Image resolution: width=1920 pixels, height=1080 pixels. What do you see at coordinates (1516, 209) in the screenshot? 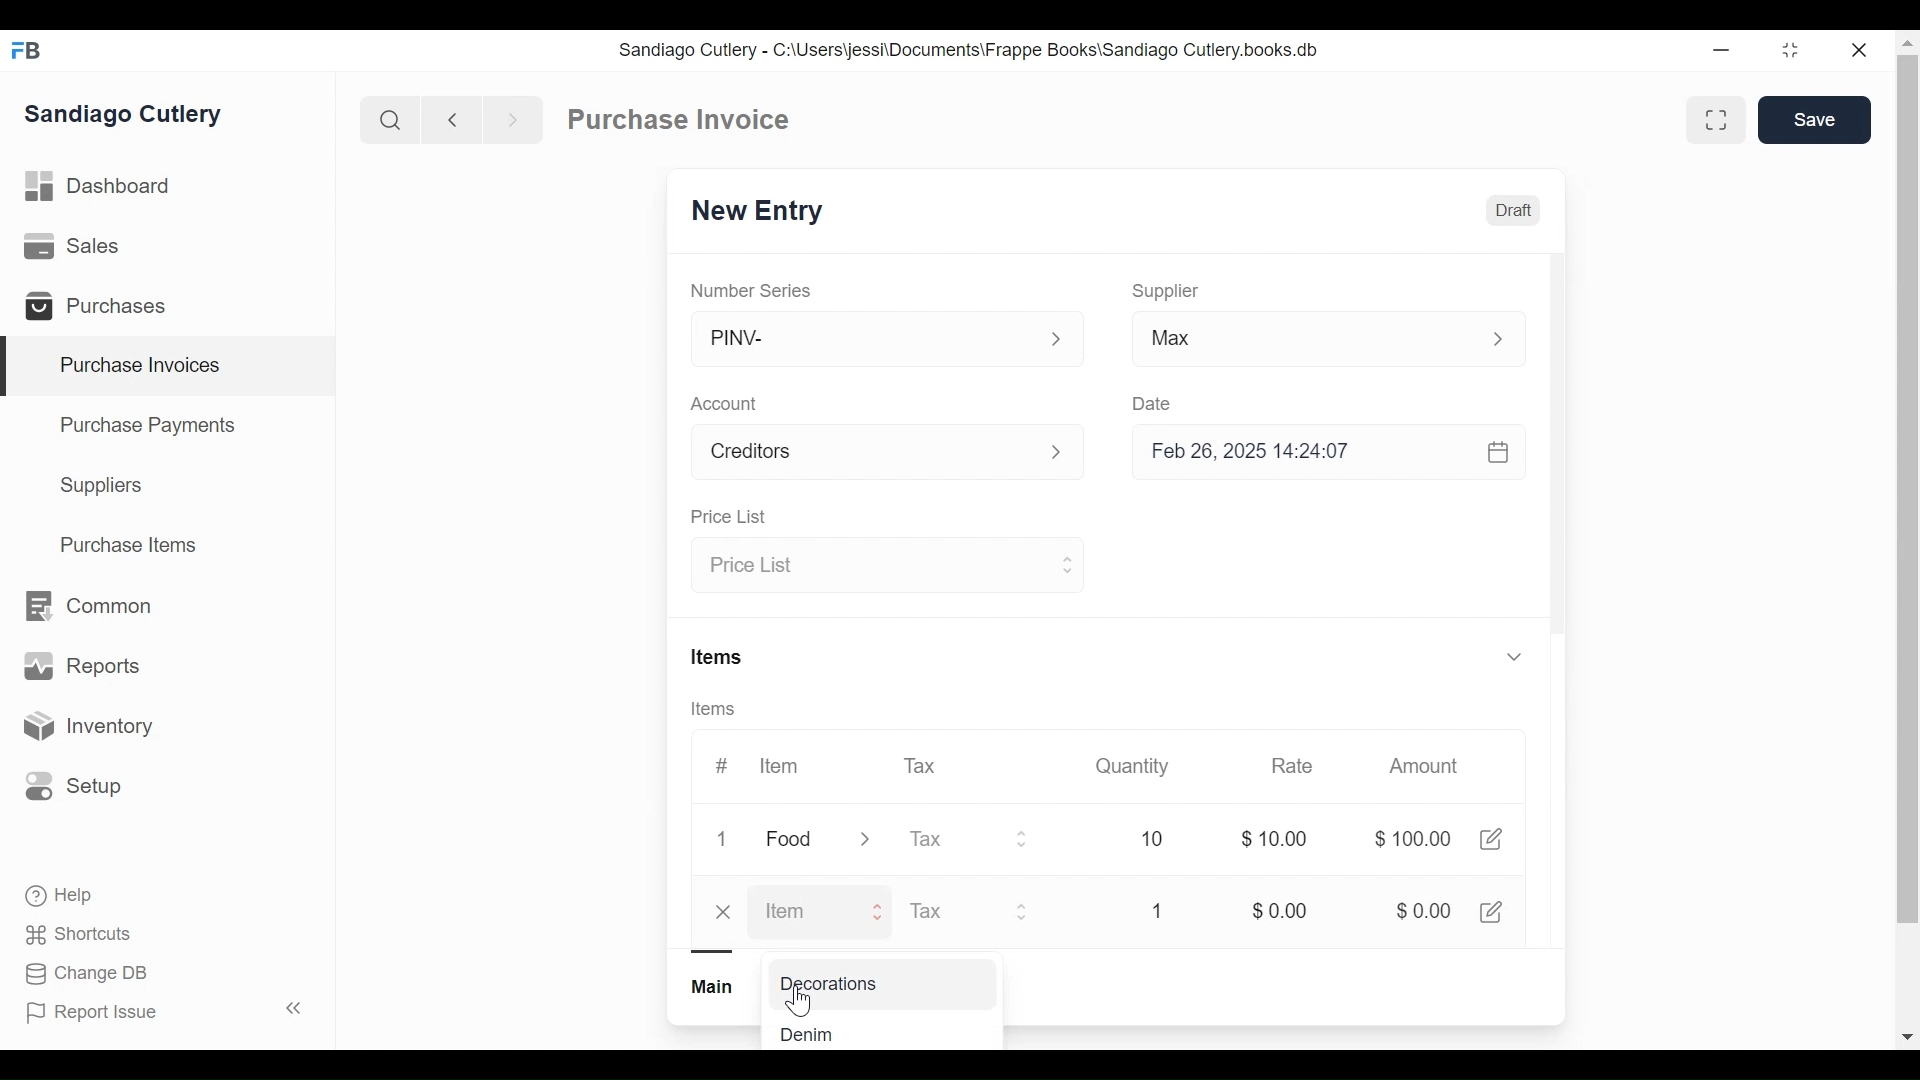
I see `Draft` at bounding box center [1516, 209].